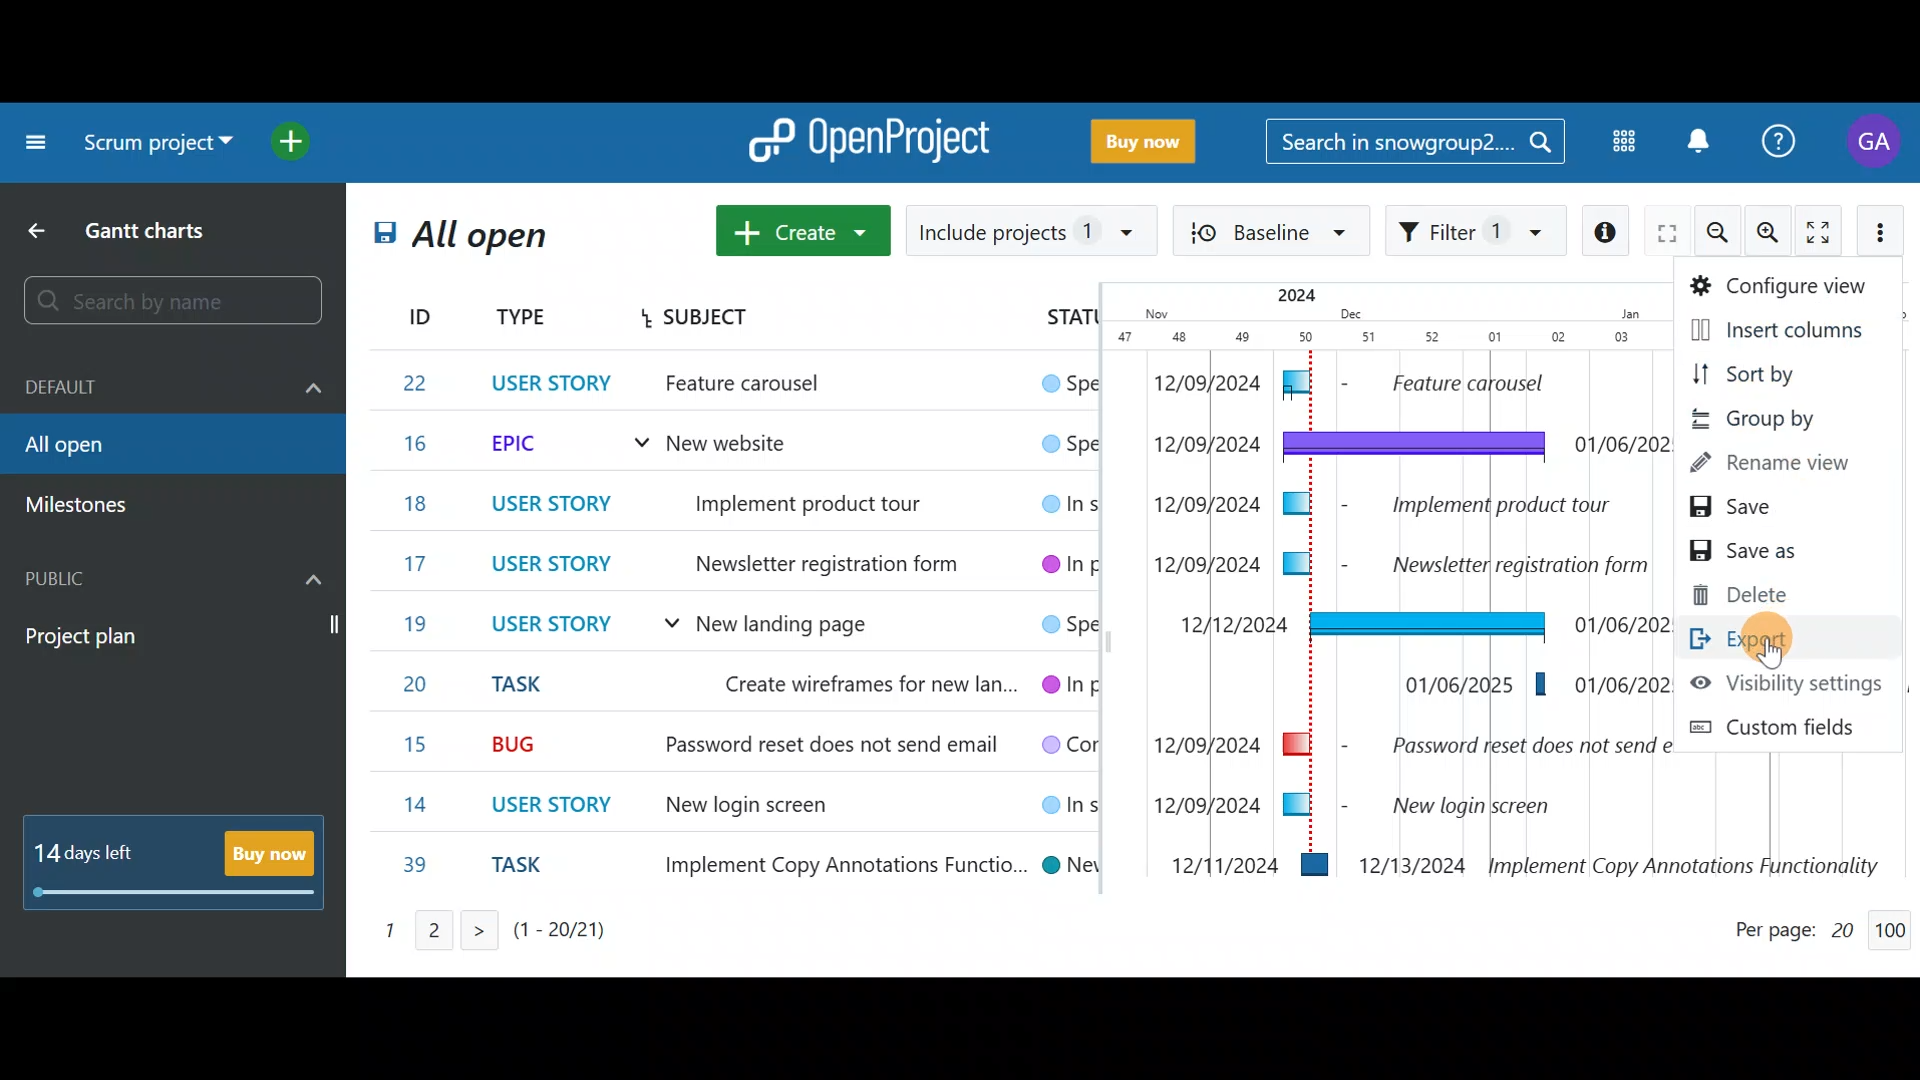  Describe the element at coordinates (529, 685) in the screenshot. I see `TASK` at that location.